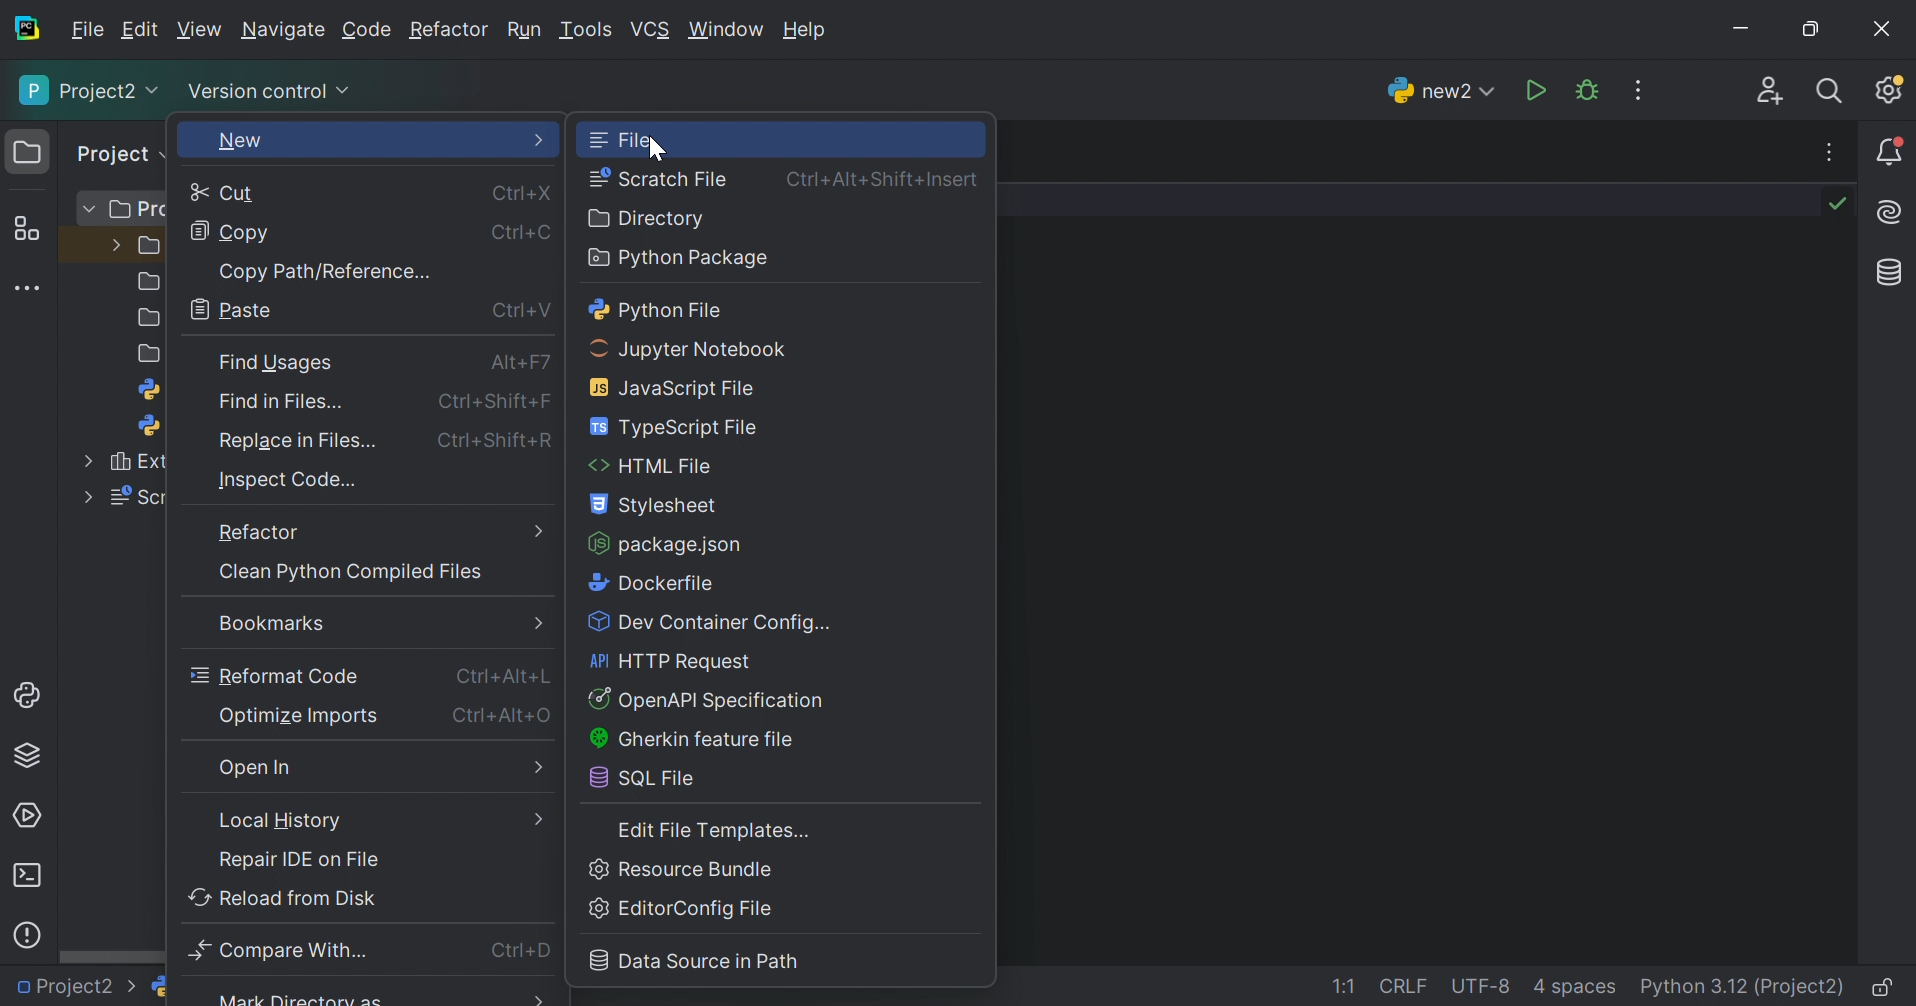 This screenshot has height=1006, width=1916. What do you see at coordinates (300, 859) in the screenshot?
I see `Repair IDE on file` at bounding box center [300, 859].